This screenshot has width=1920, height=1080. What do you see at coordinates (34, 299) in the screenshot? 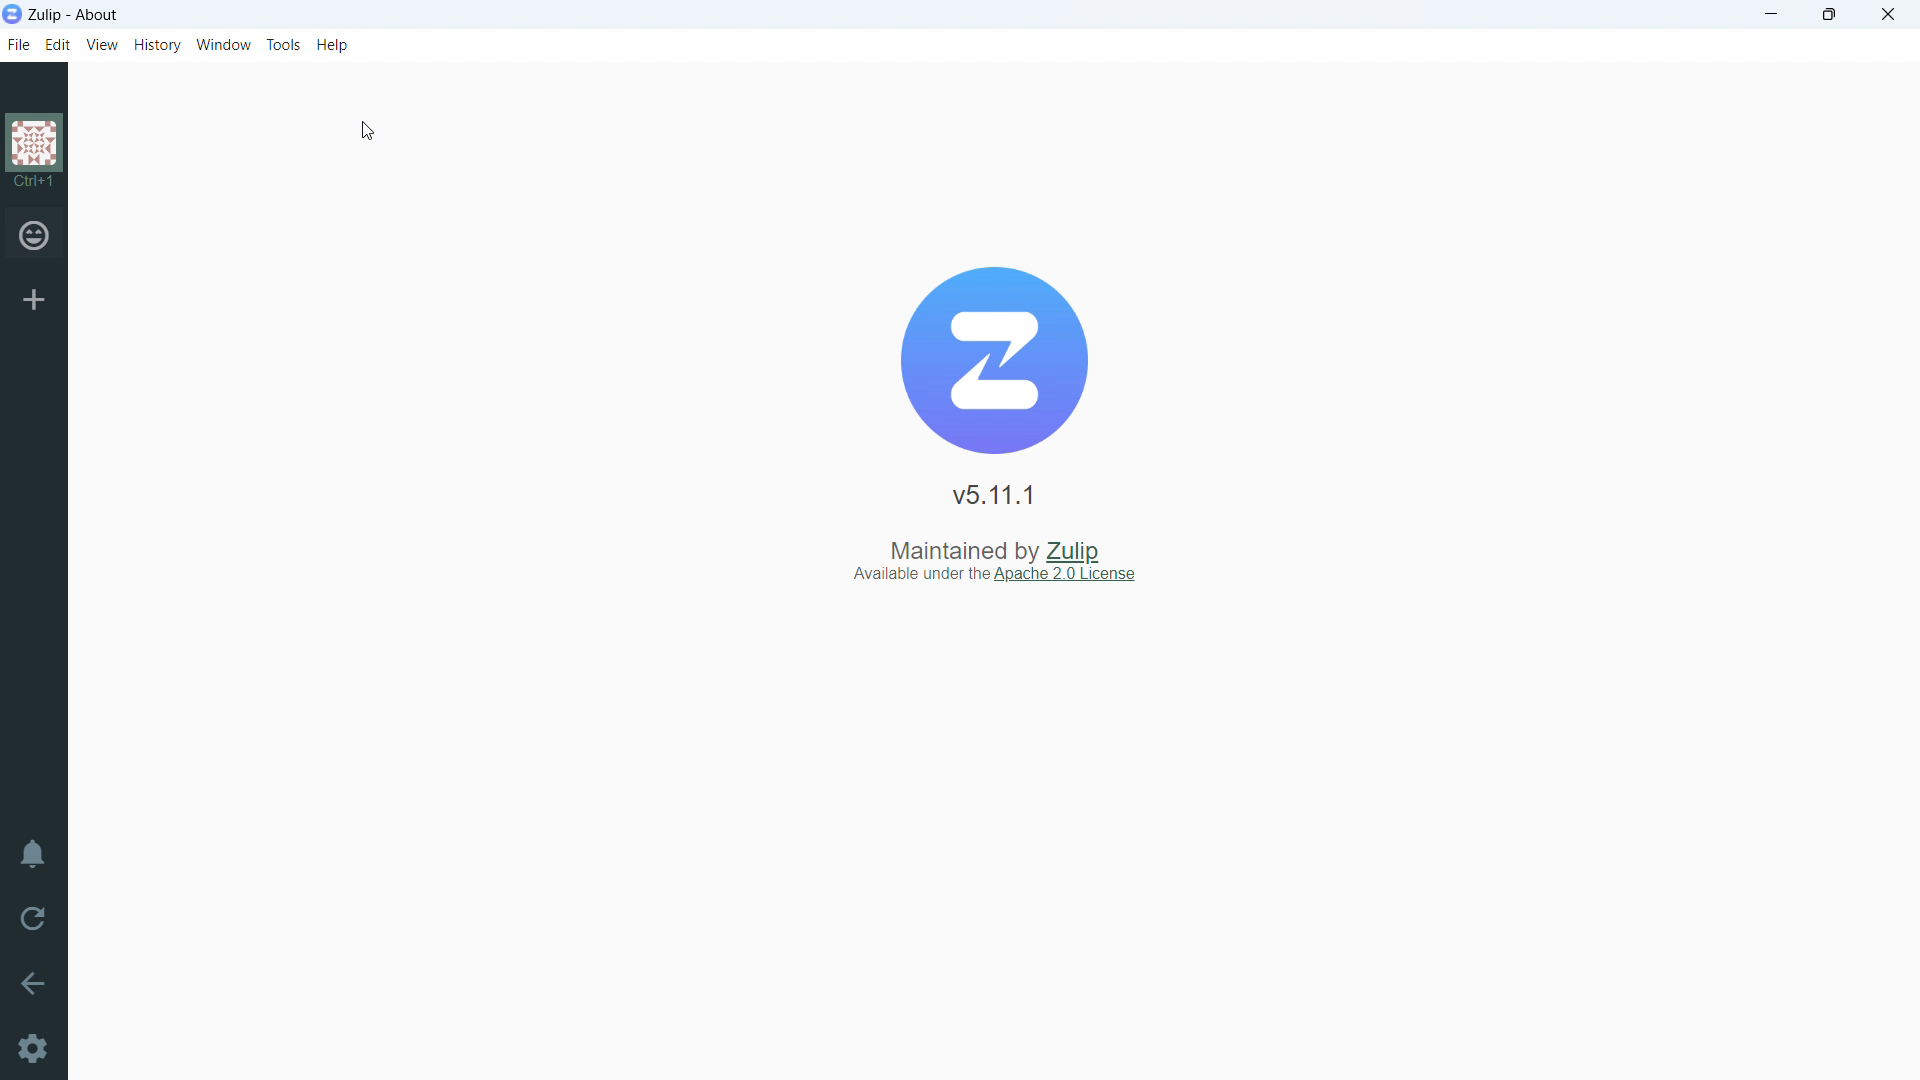
I see `add organization` at bounding box center [34, 299].